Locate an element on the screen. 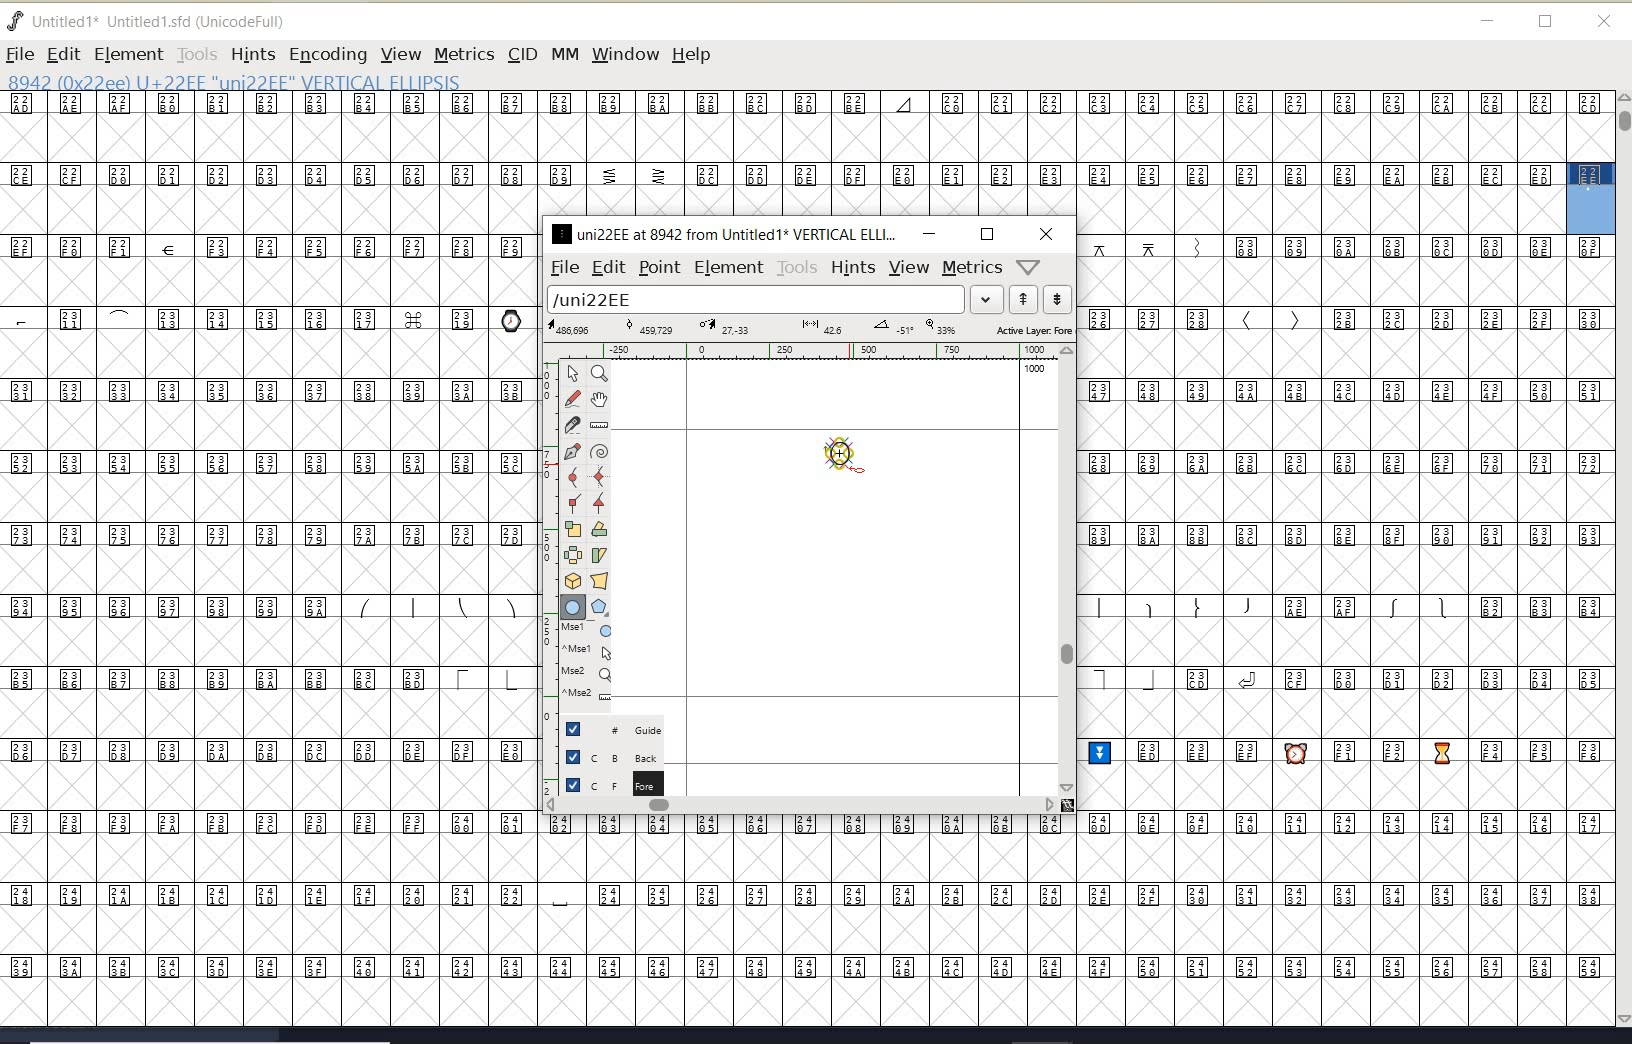 This screenshot has width=1632, height=1044. perform a perspective transformation on the selection is located at coordinates (600, 580).